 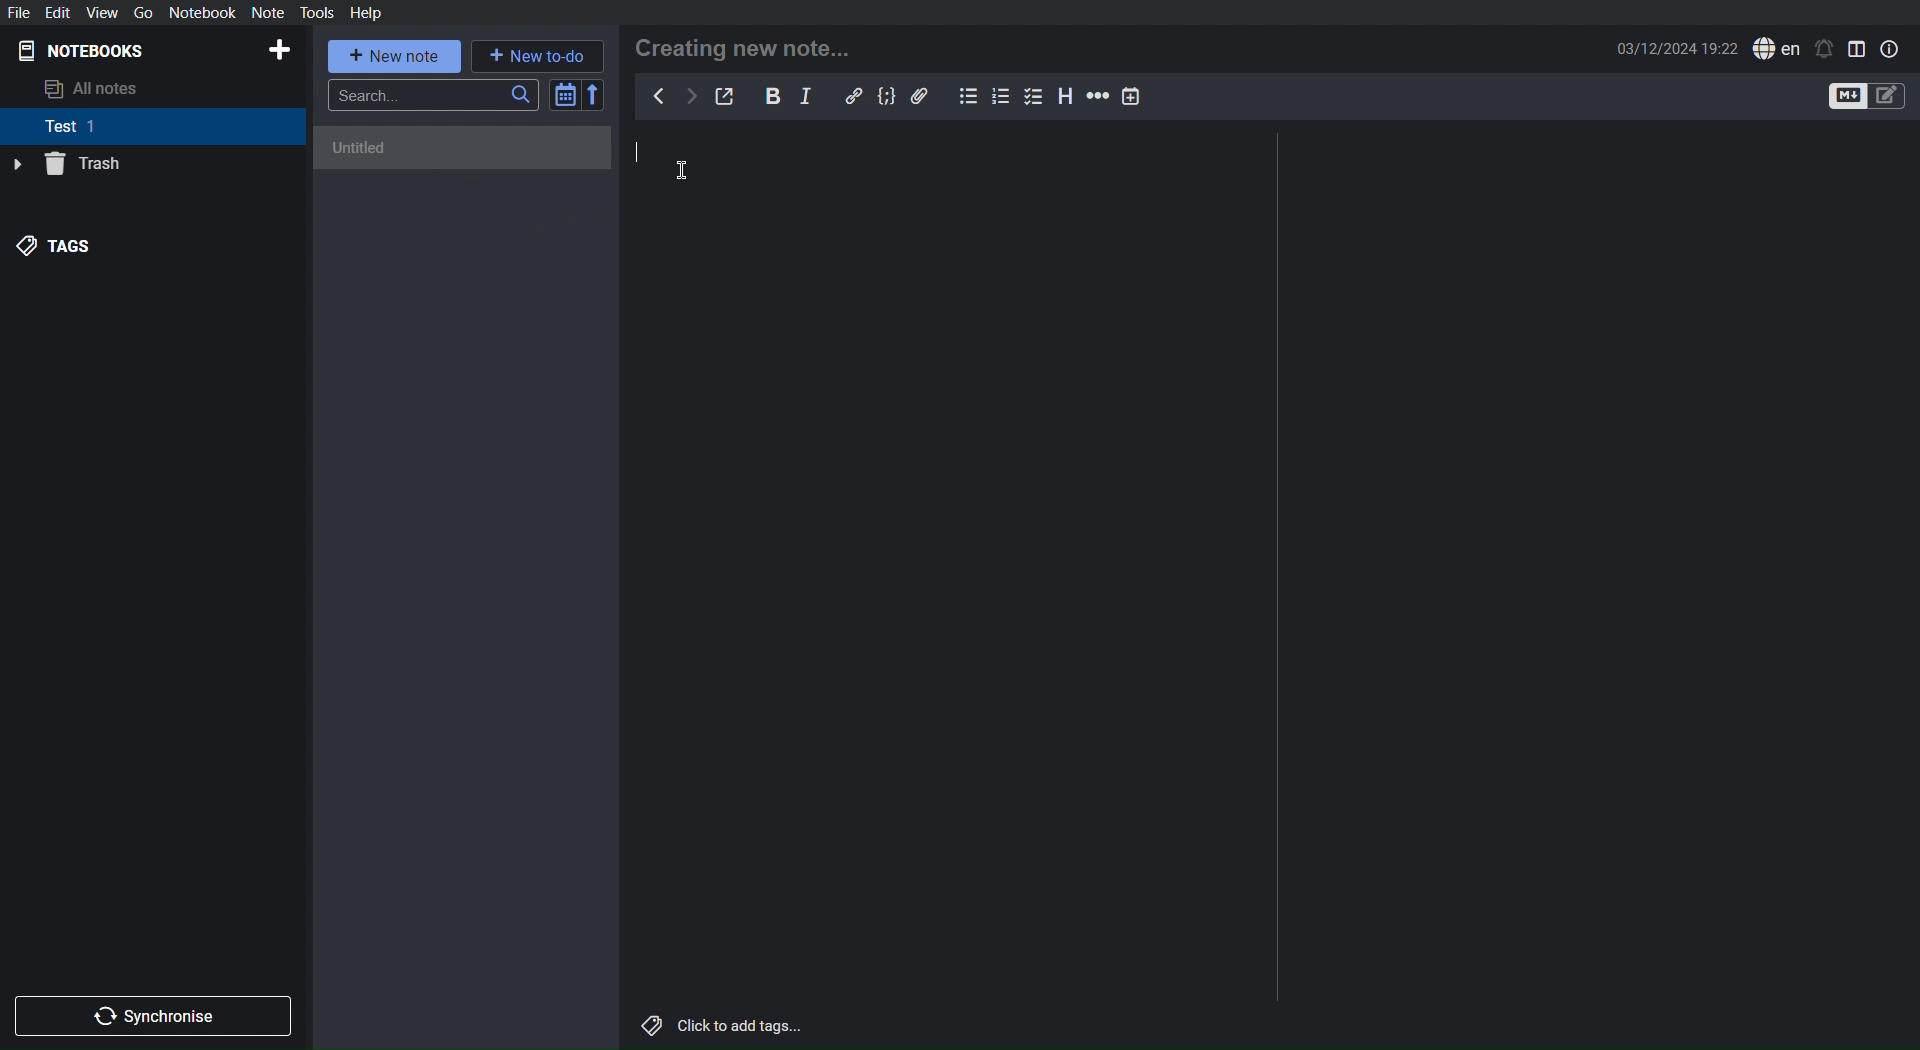 What do you see at coordinates (82, 51) in the screenshot?
I see `Notebooks` at bounding box center [82, 51].